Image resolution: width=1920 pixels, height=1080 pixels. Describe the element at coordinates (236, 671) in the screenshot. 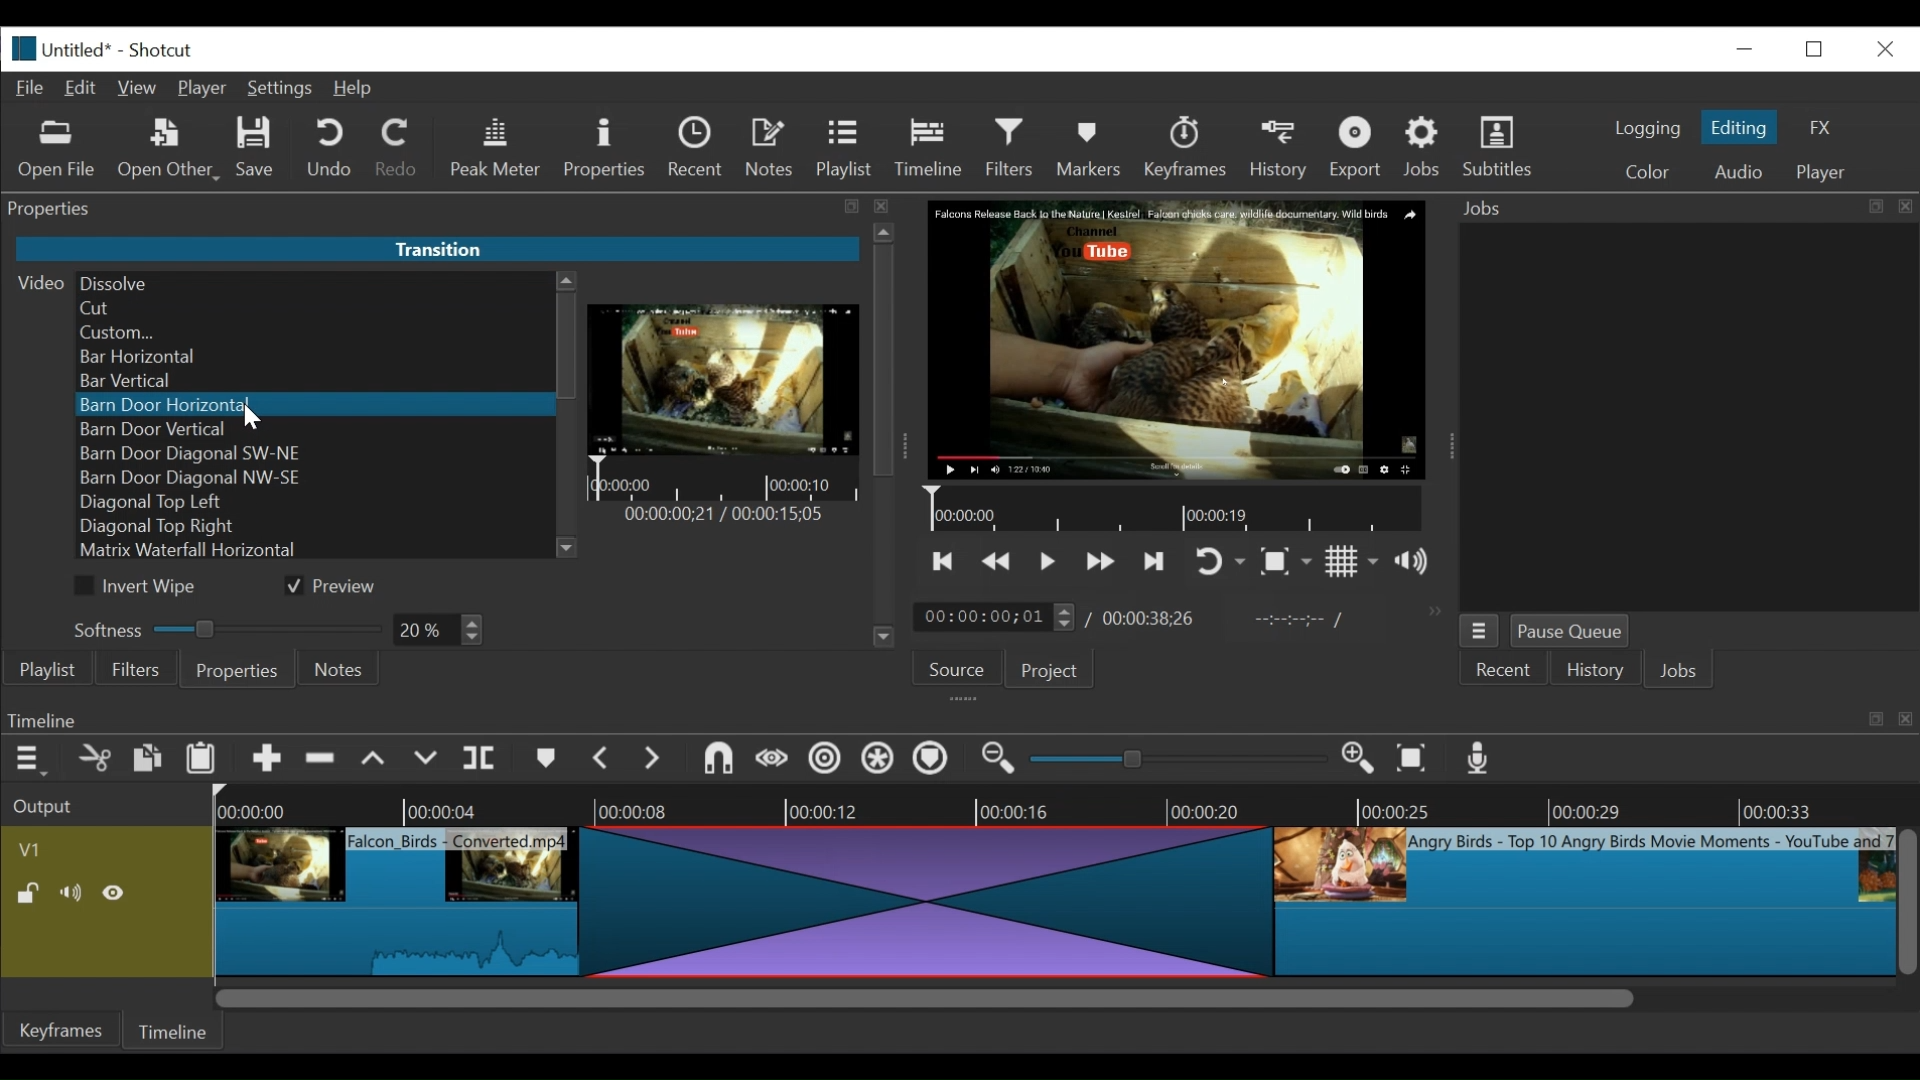

I see `Properties` at that location.